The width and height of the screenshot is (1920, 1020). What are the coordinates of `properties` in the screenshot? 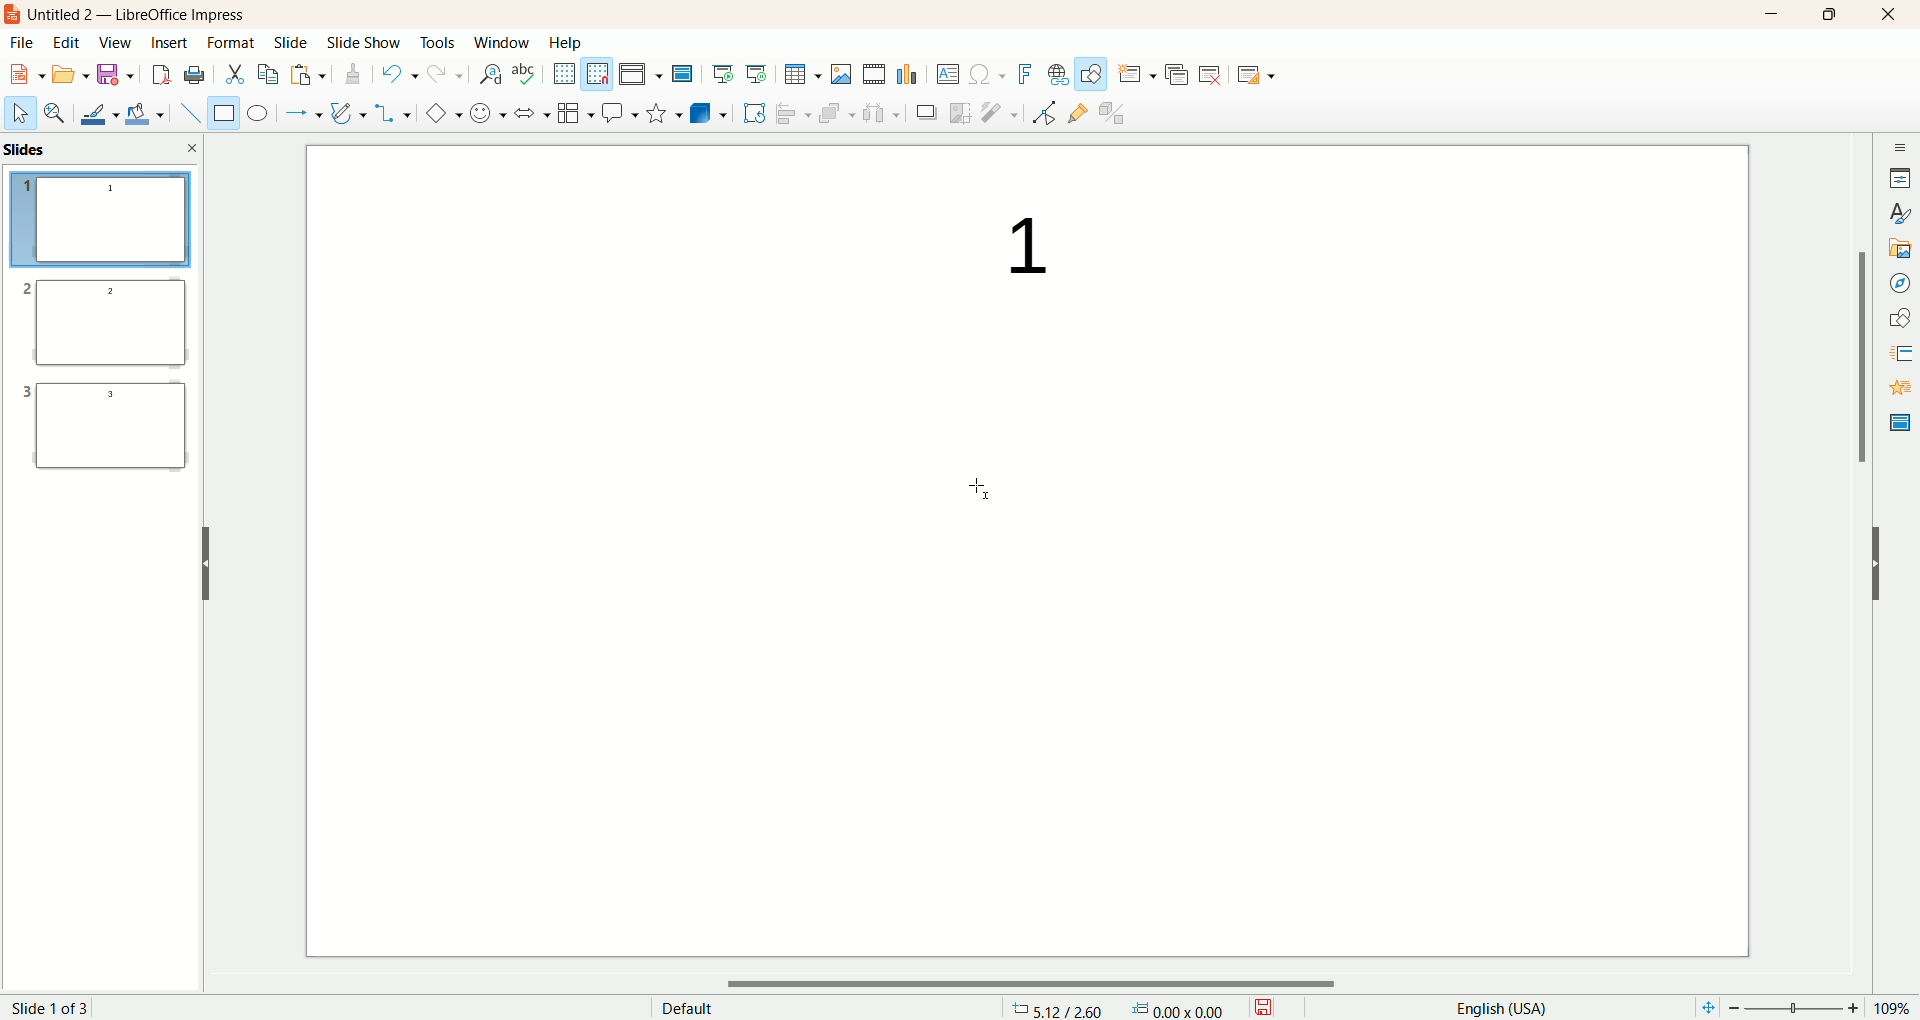 It's located at (1900, 176).